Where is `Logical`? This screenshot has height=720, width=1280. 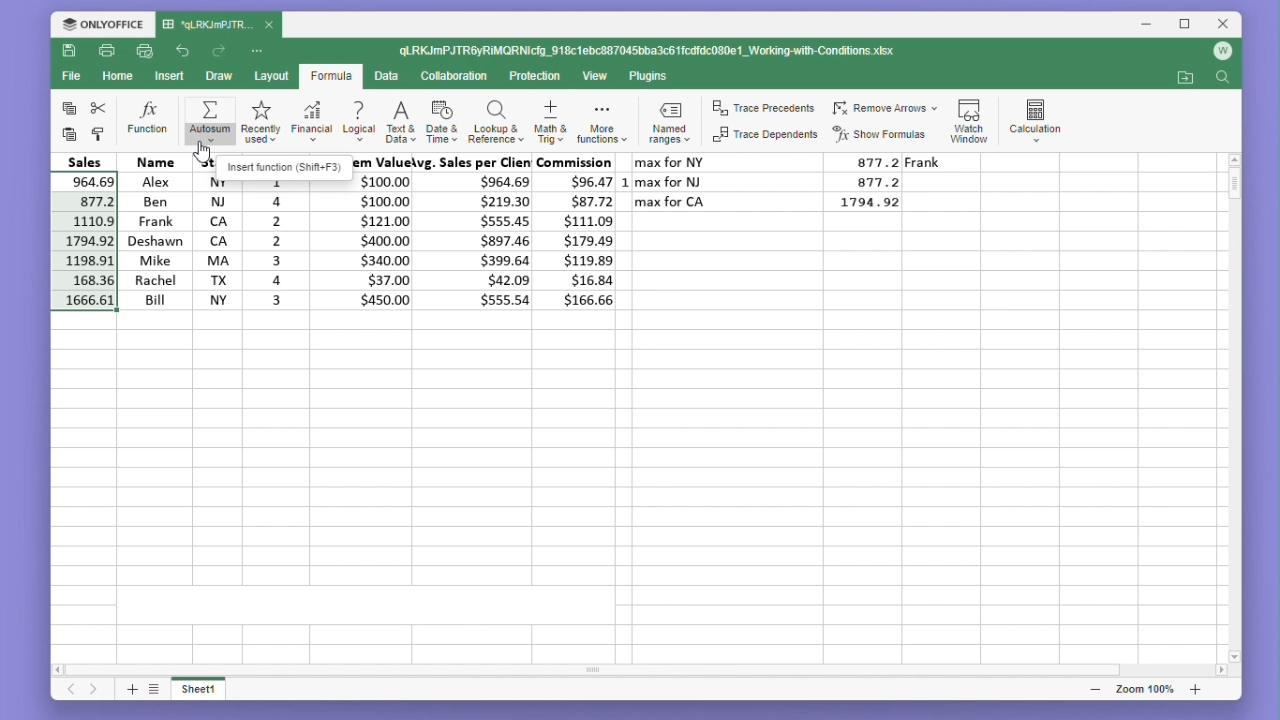 Logical is located at coordinates (358, 120).